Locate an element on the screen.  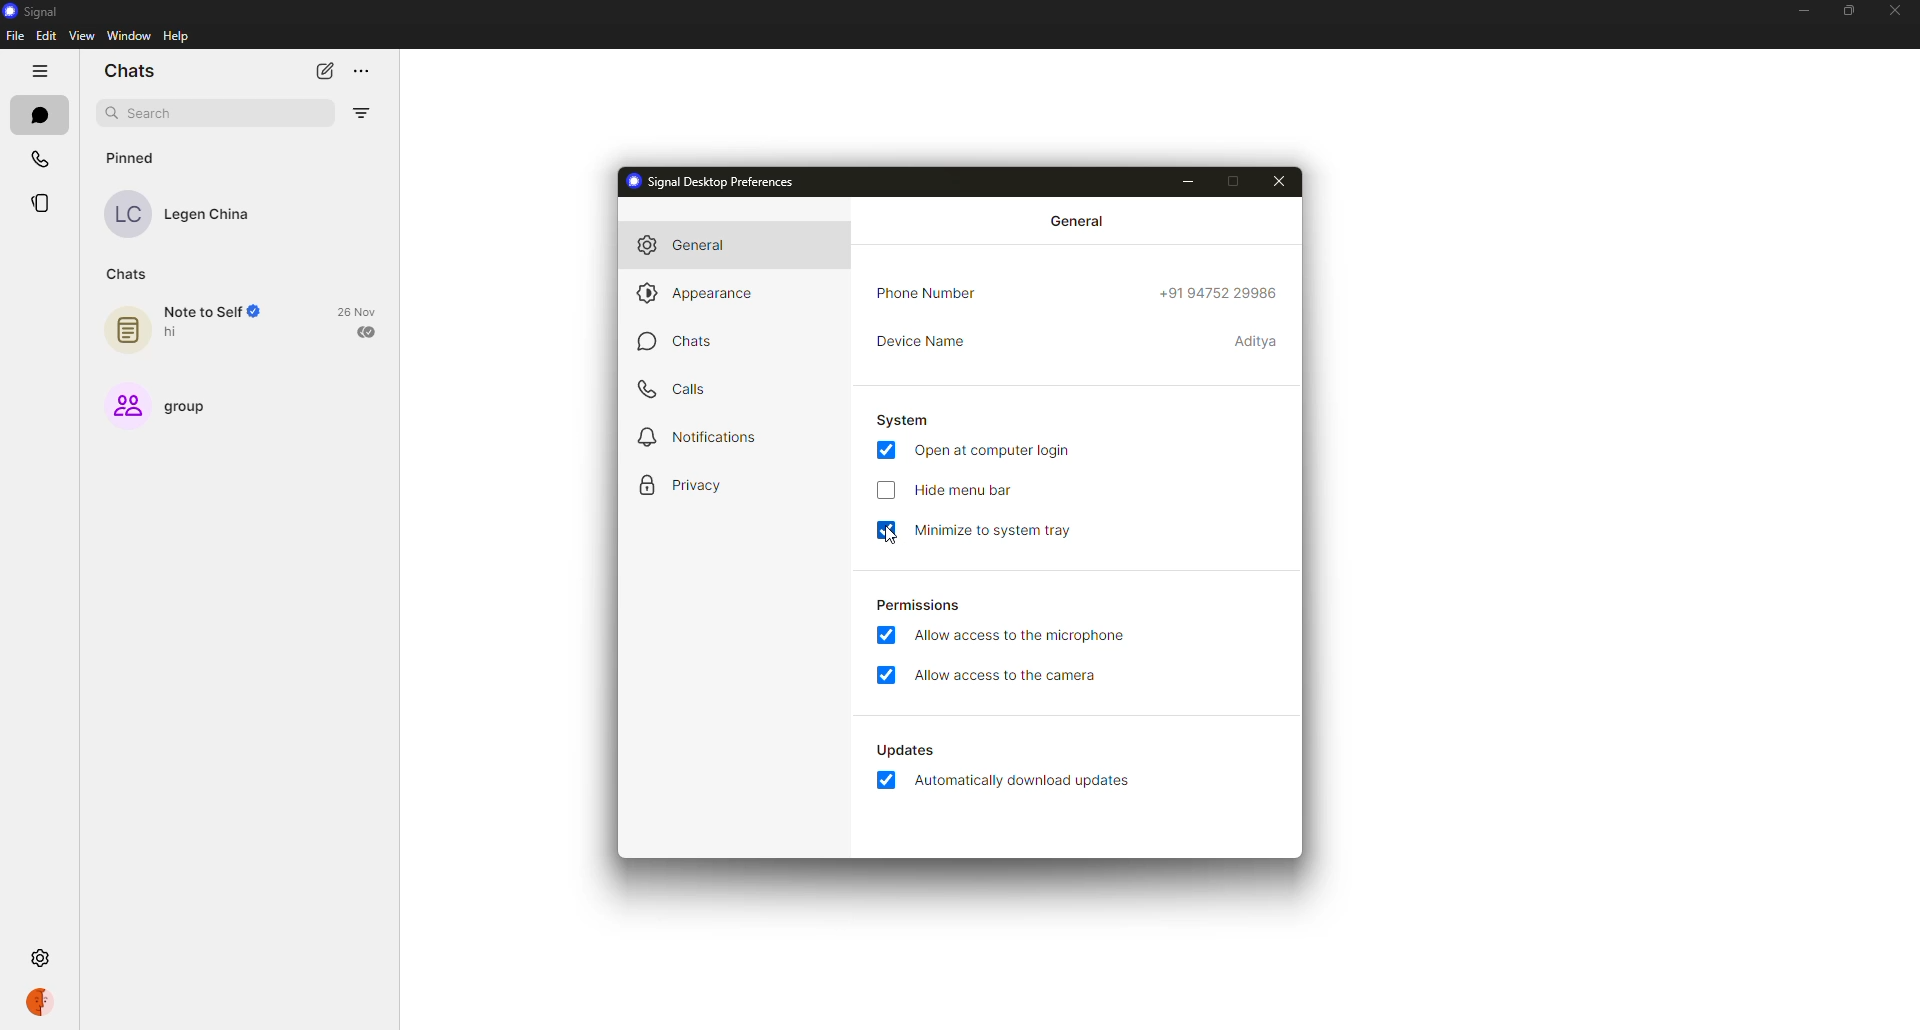
enabled is located at coordinates (889, 635).